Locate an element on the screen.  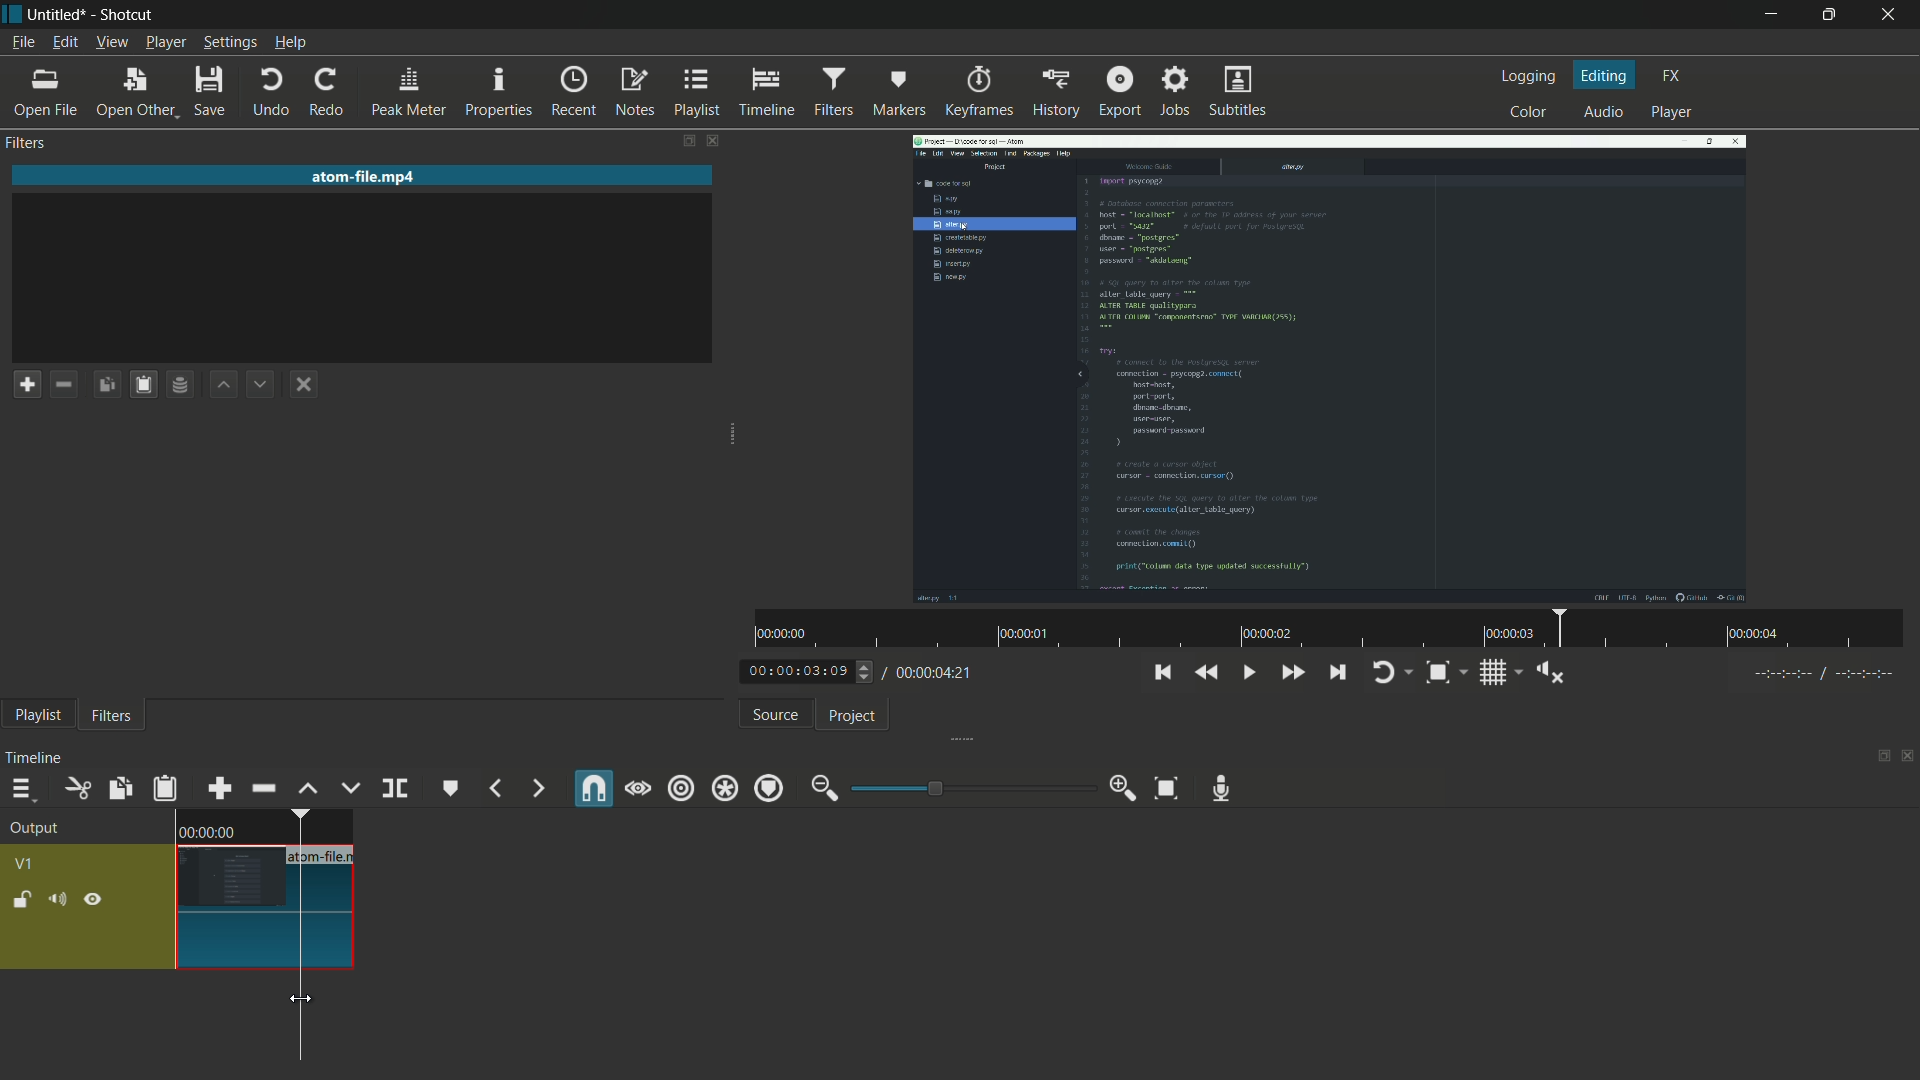
settings menu is located at coordinates (231, 44).